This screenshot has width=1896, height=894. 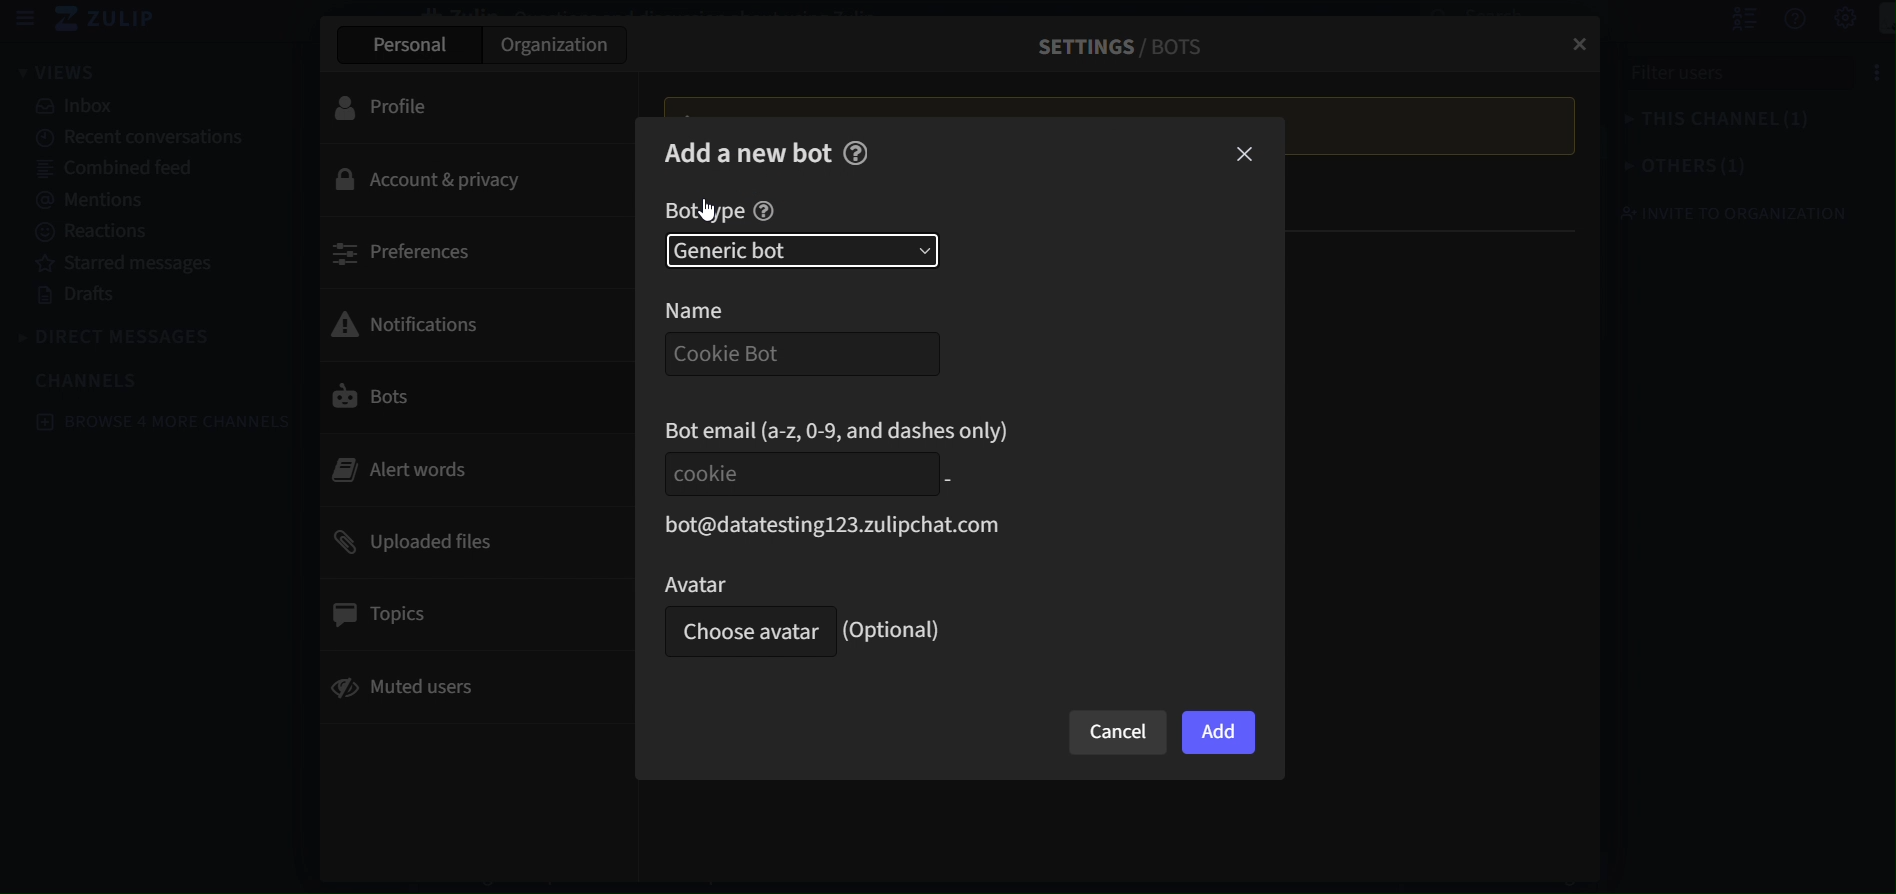 I want to click on zulip, so click(x=113, y=20).